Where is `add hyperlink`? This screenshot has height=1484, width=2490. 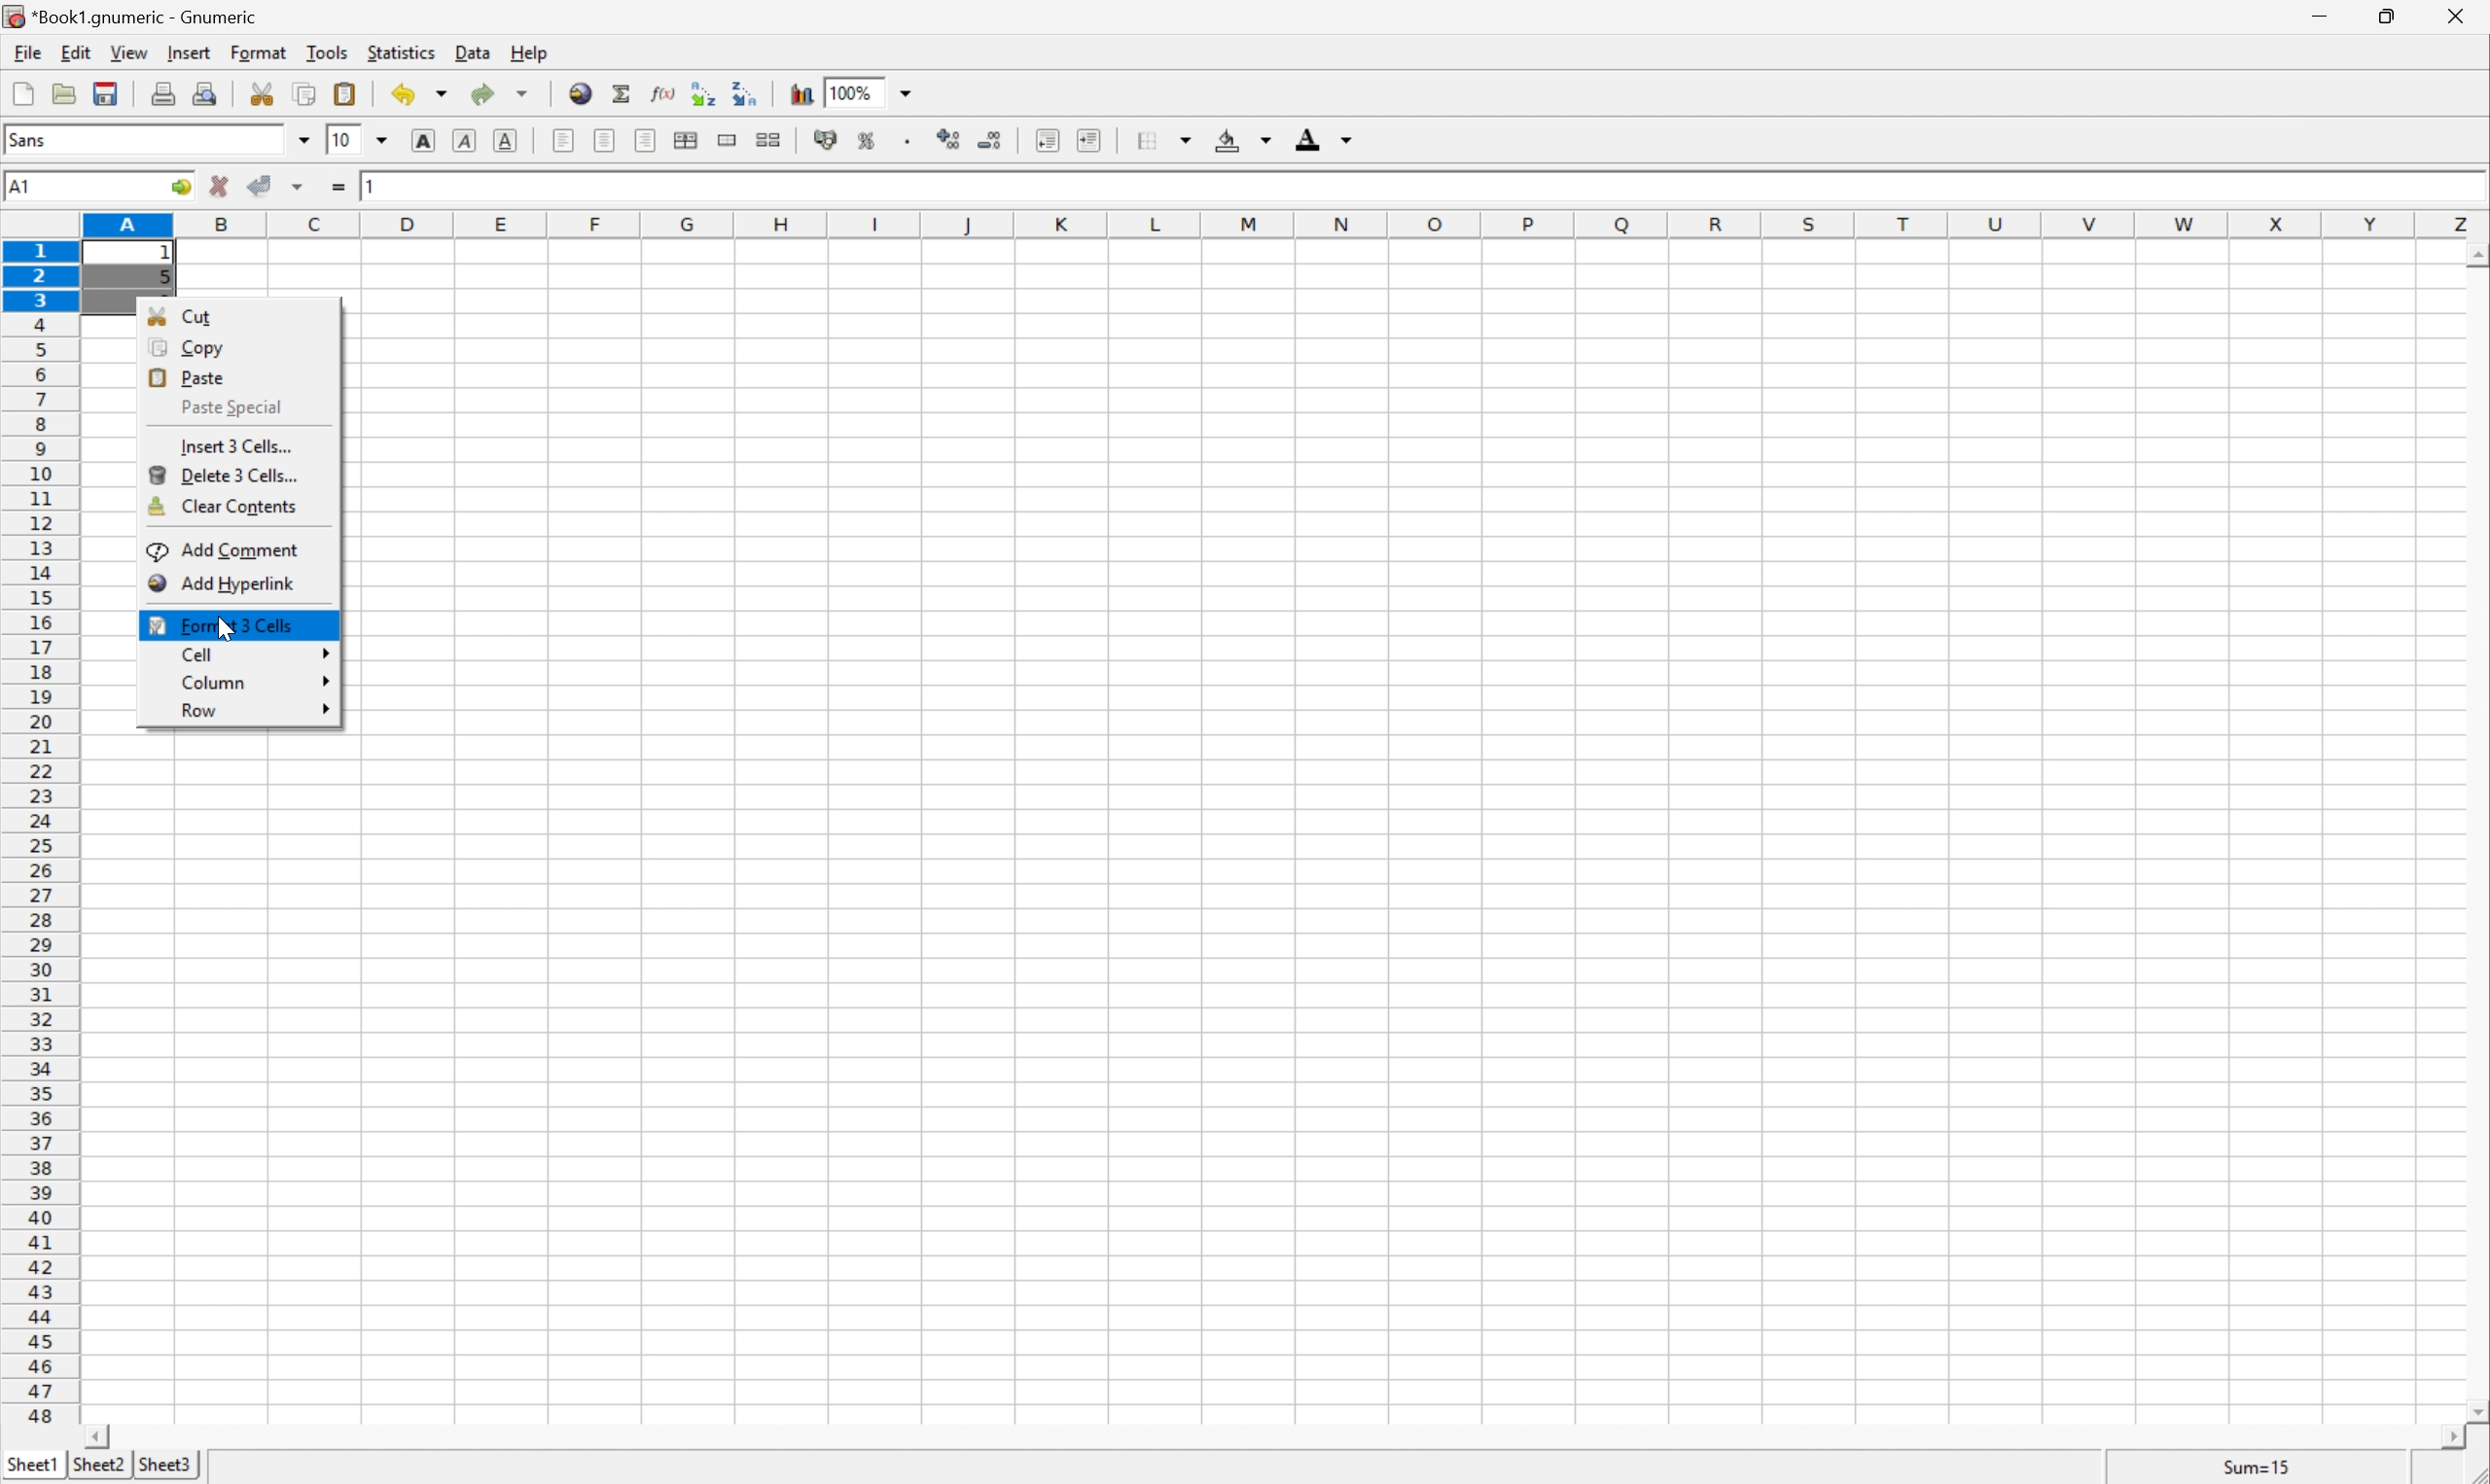
add hyperlink is located at coordinates (223, 582).